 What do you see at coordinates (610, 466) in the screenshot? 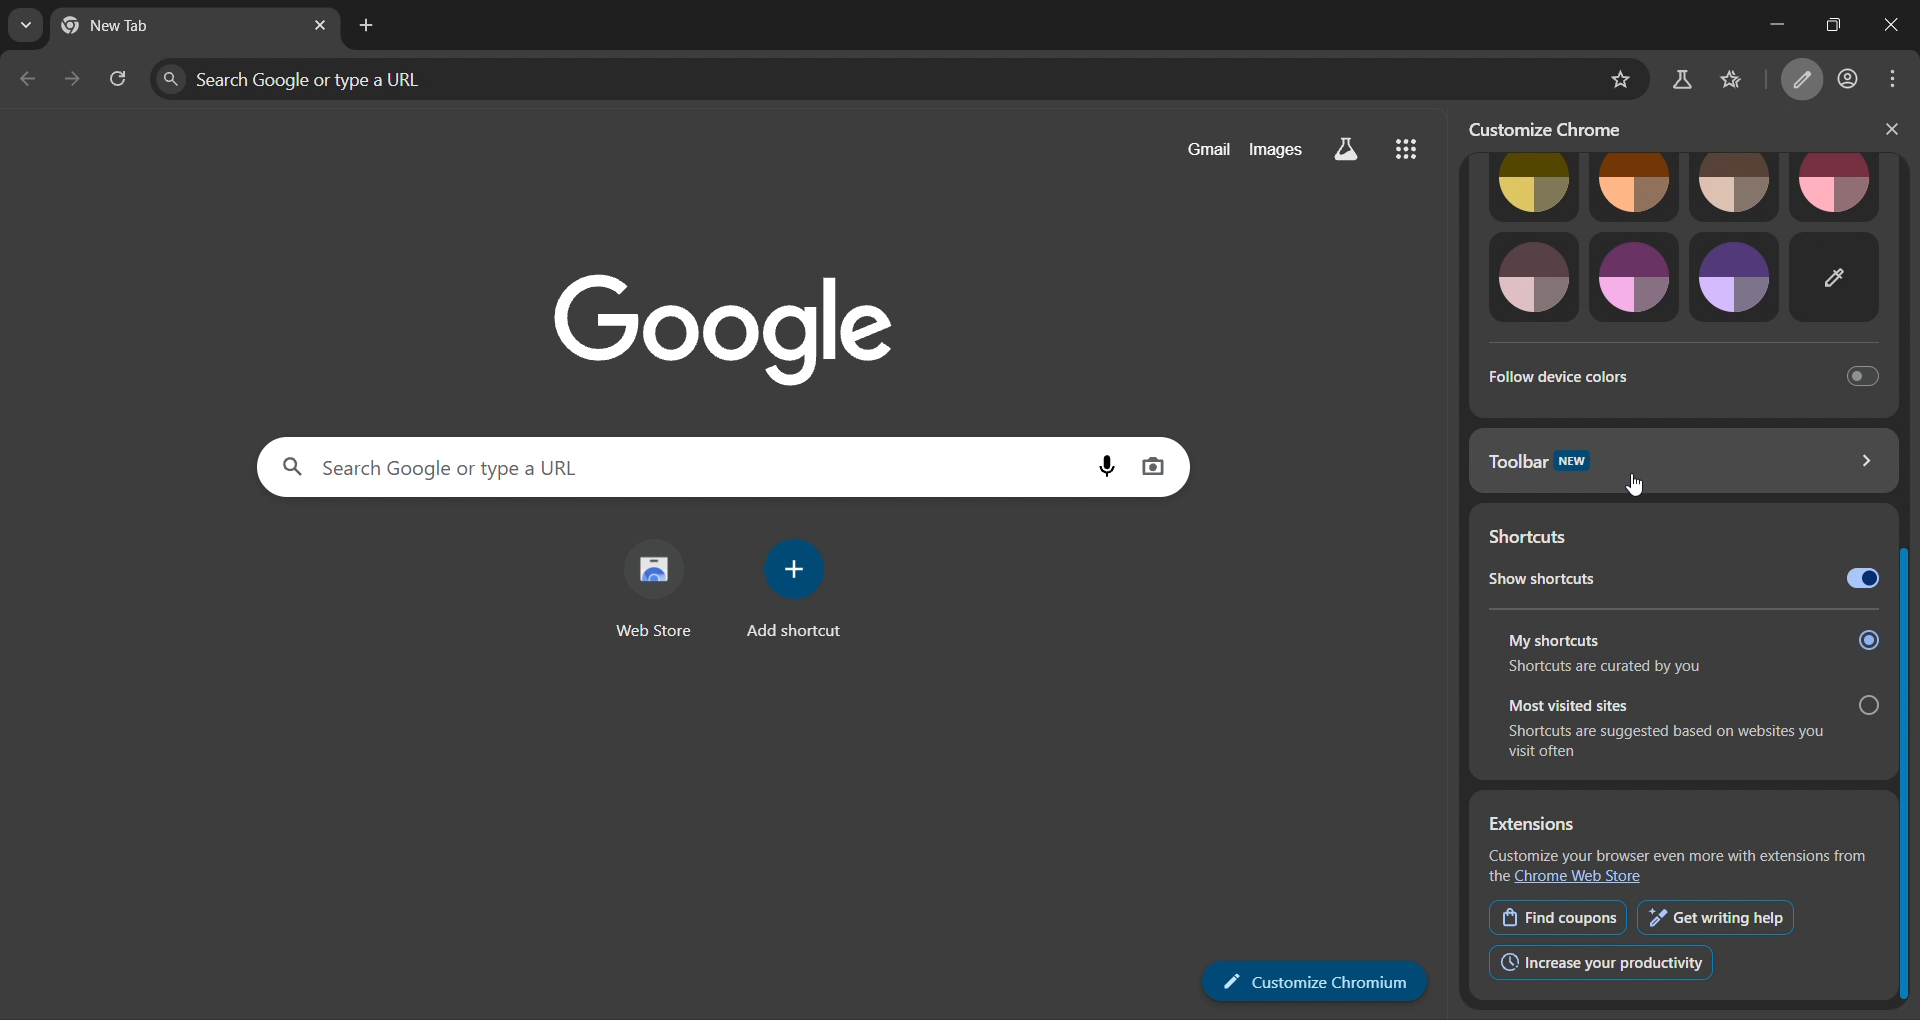
I see `search panel` at bounding box center [610, 466].